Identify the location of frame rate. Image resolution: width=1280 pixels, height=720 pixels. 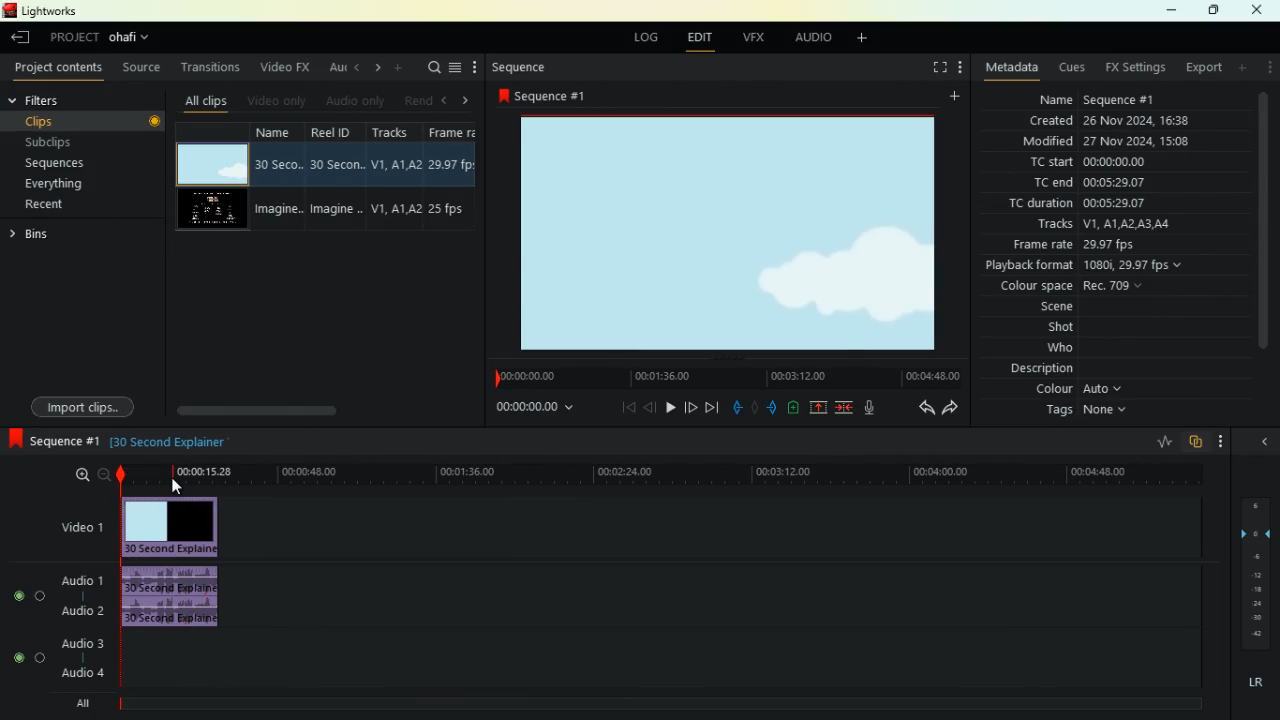
(1038, 245).